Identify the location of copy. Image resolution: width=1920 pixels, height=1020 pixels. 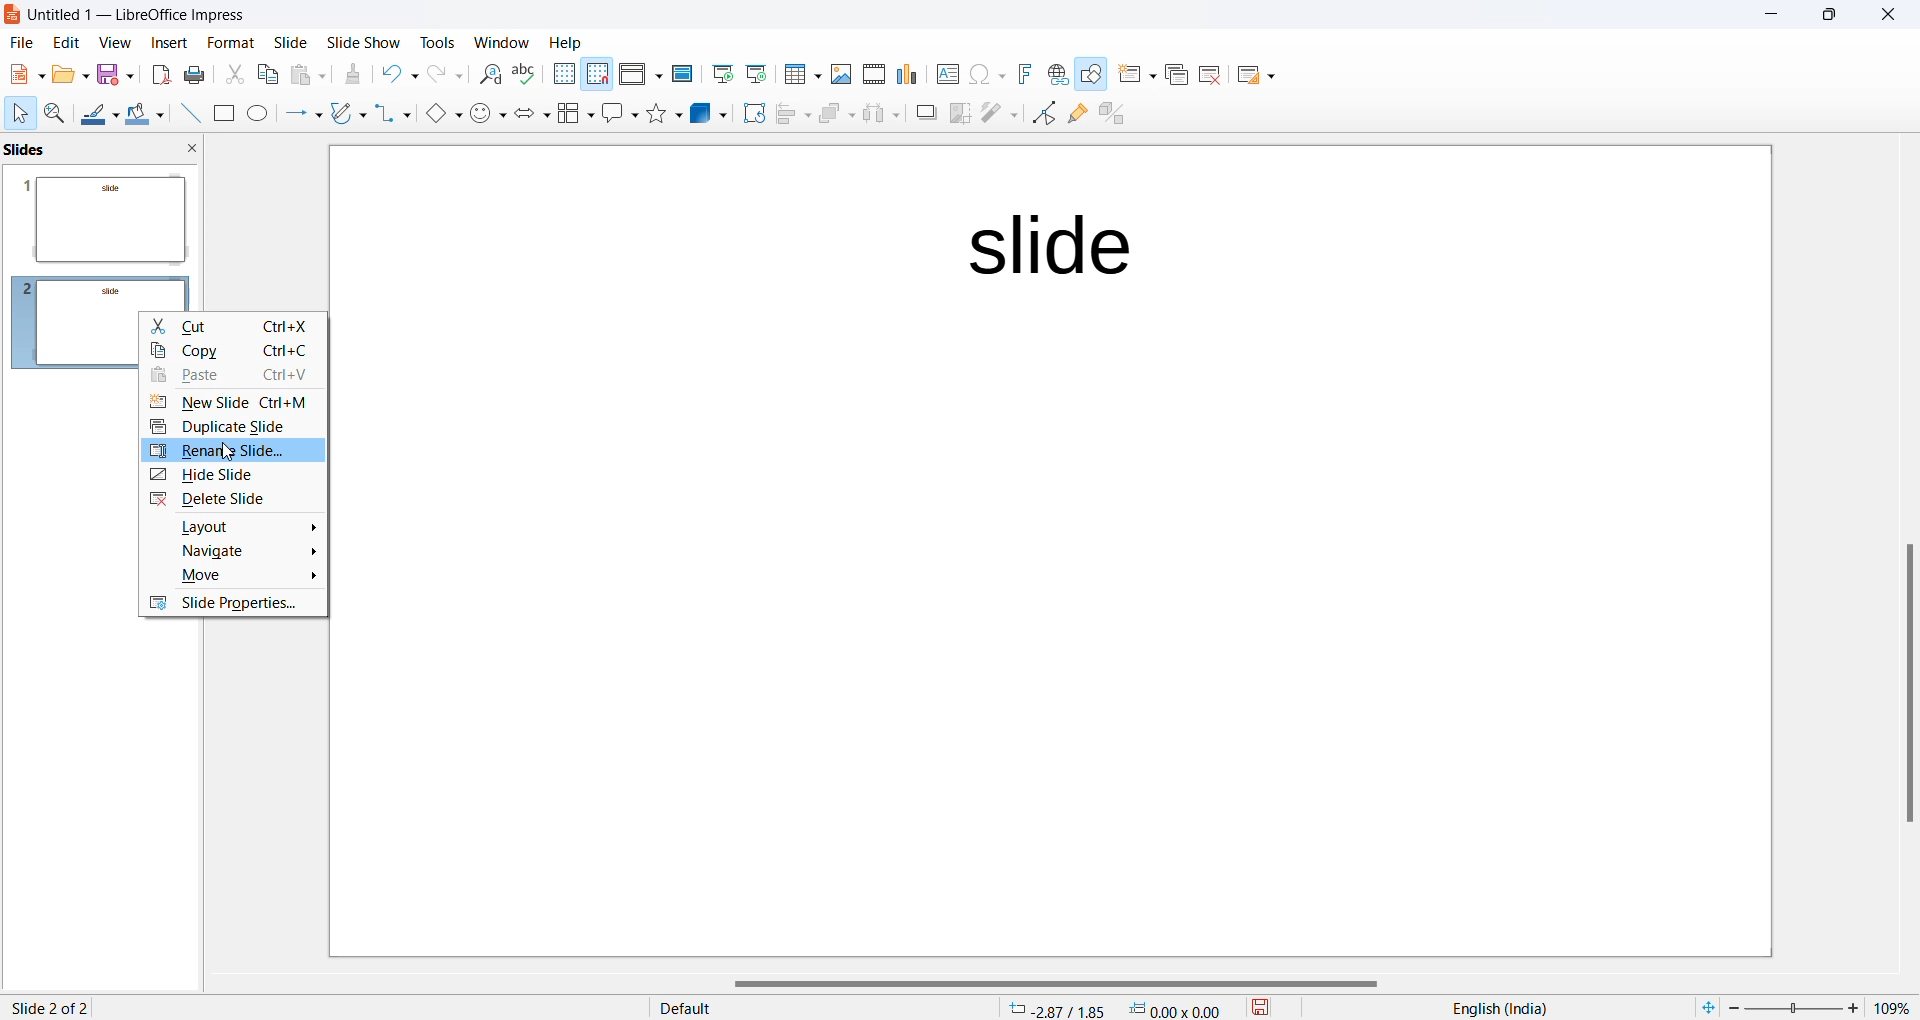
(235, 354).